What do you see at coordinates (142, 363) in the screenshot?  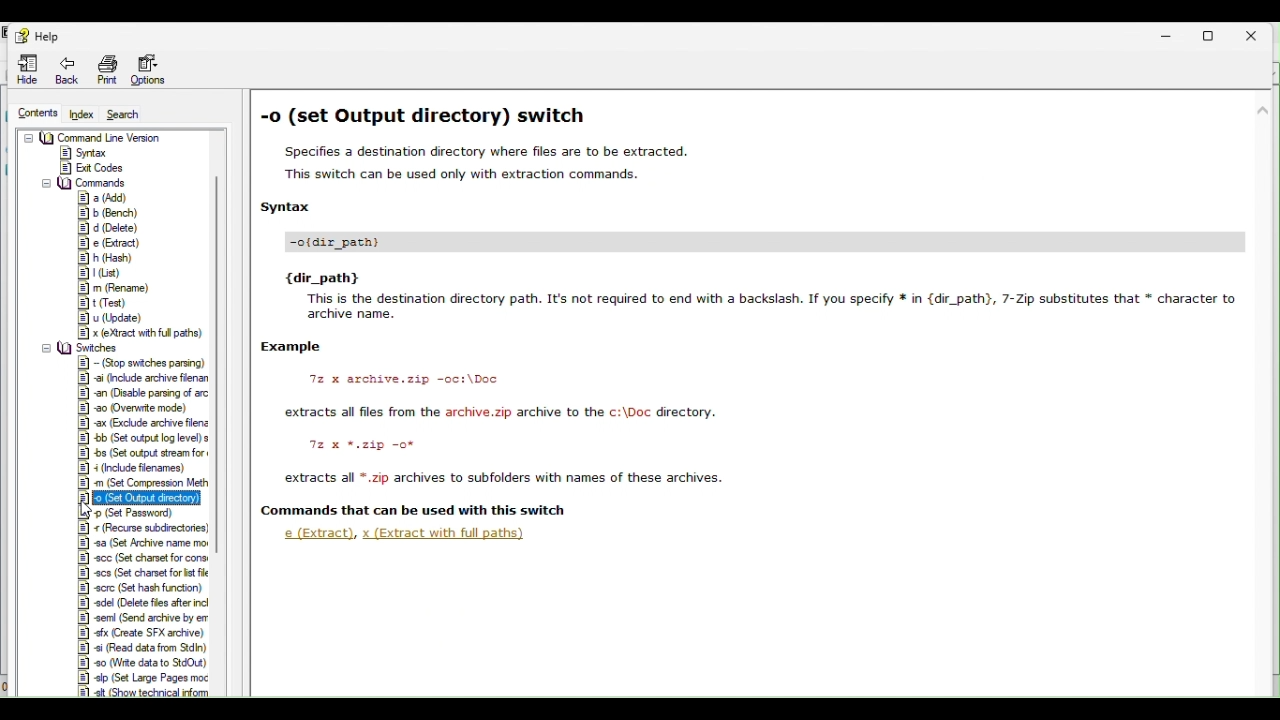 I see `stop` at bounding box center [142, 363].